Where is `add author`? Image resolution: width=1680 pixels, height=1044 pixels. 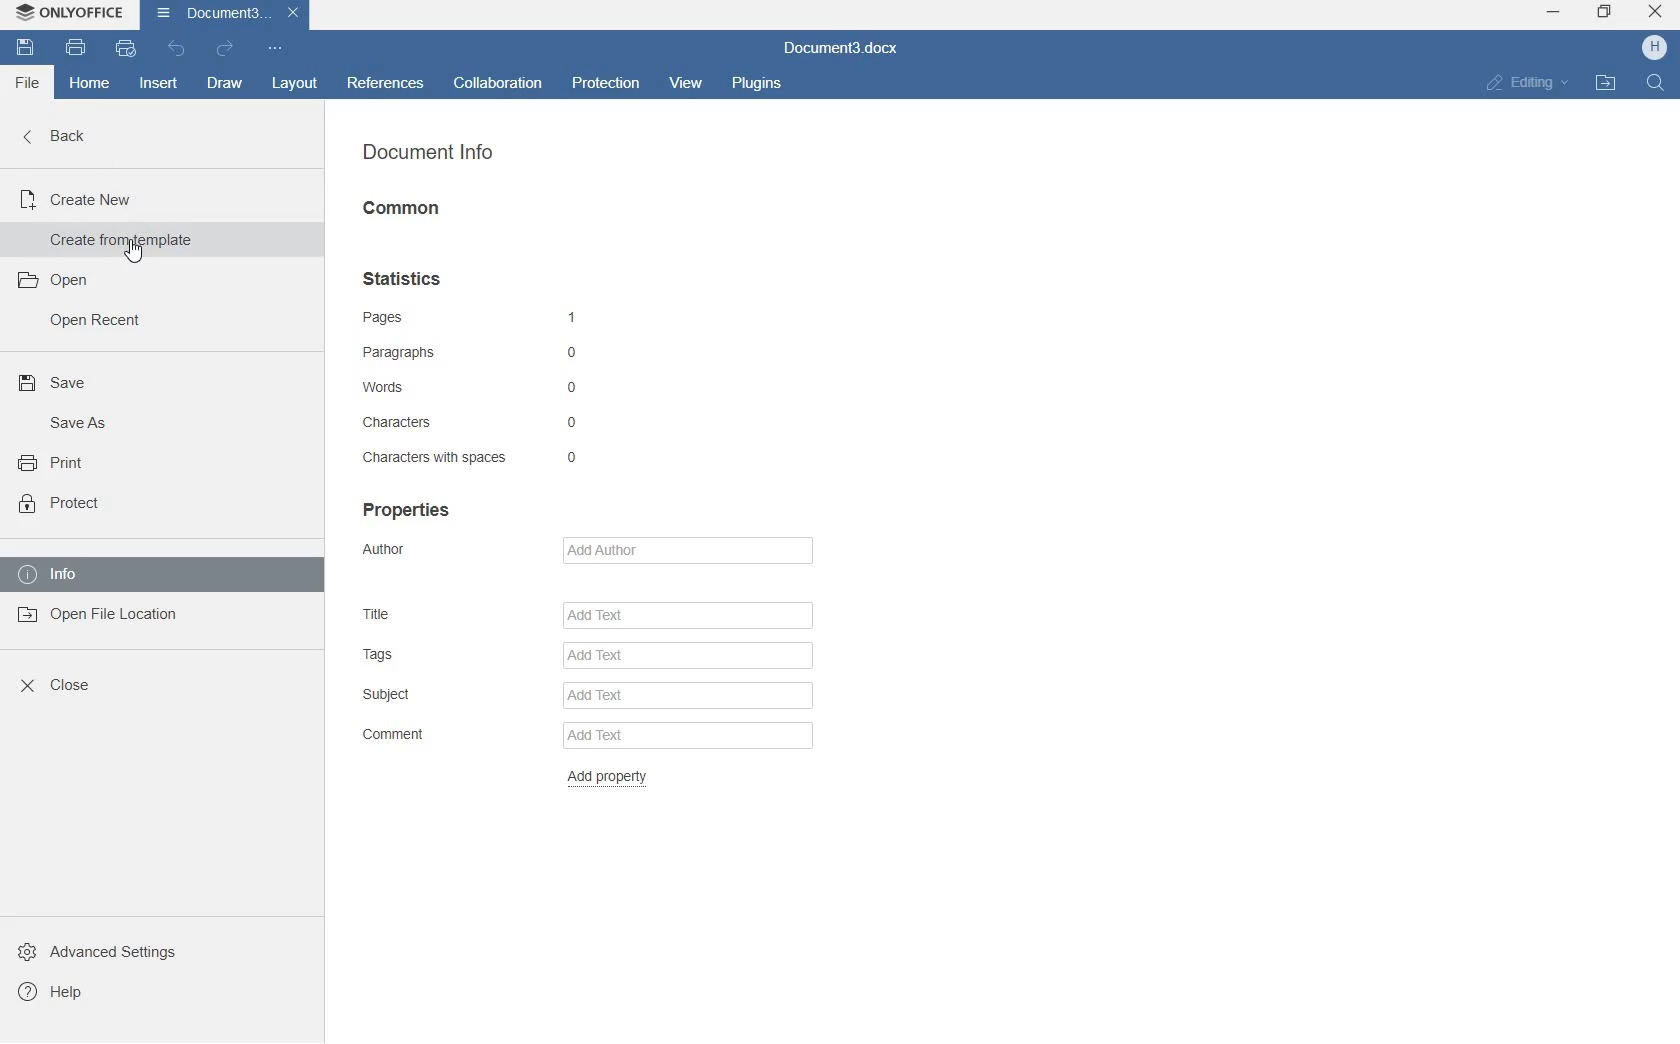
add author is located at coordinates (685, 549).